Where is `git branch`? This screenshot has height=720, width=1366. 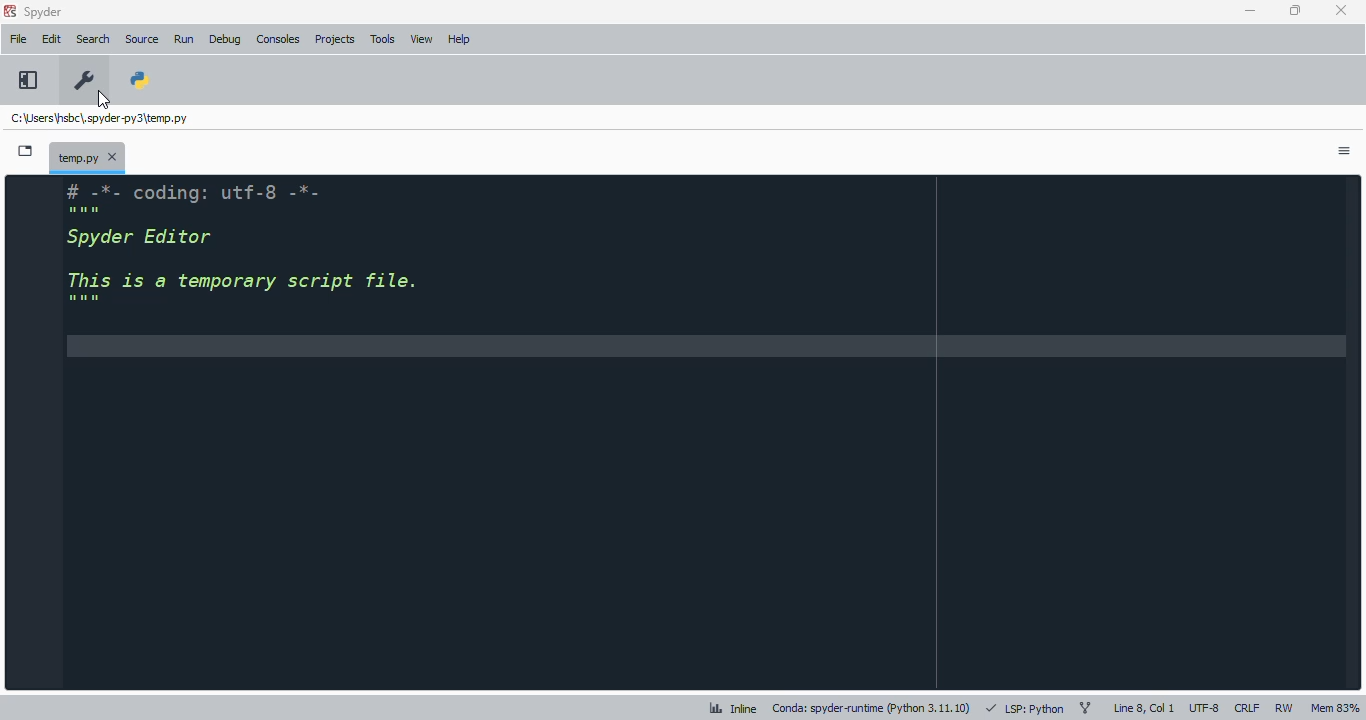
git branch is located at coordinates (1086, 708).